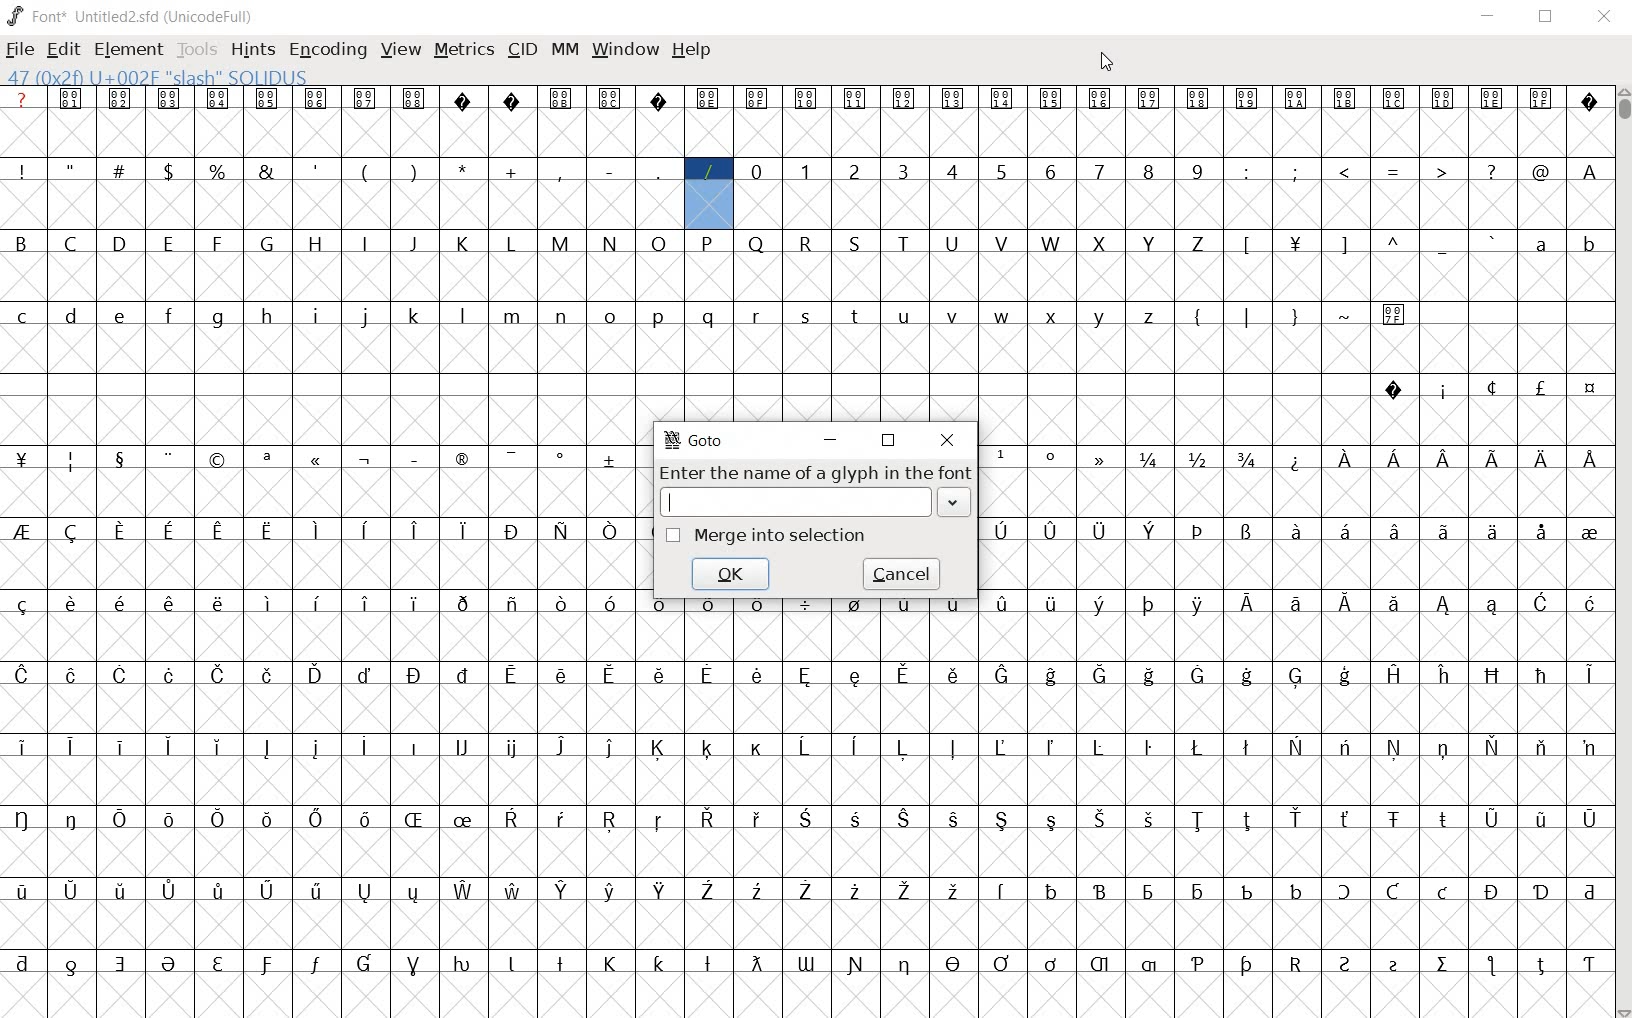 This screenshot has width=1632, height=1018. Describe the element at coordinates (1604, 18) in the screenshot. I see `CLOSE` at that location.